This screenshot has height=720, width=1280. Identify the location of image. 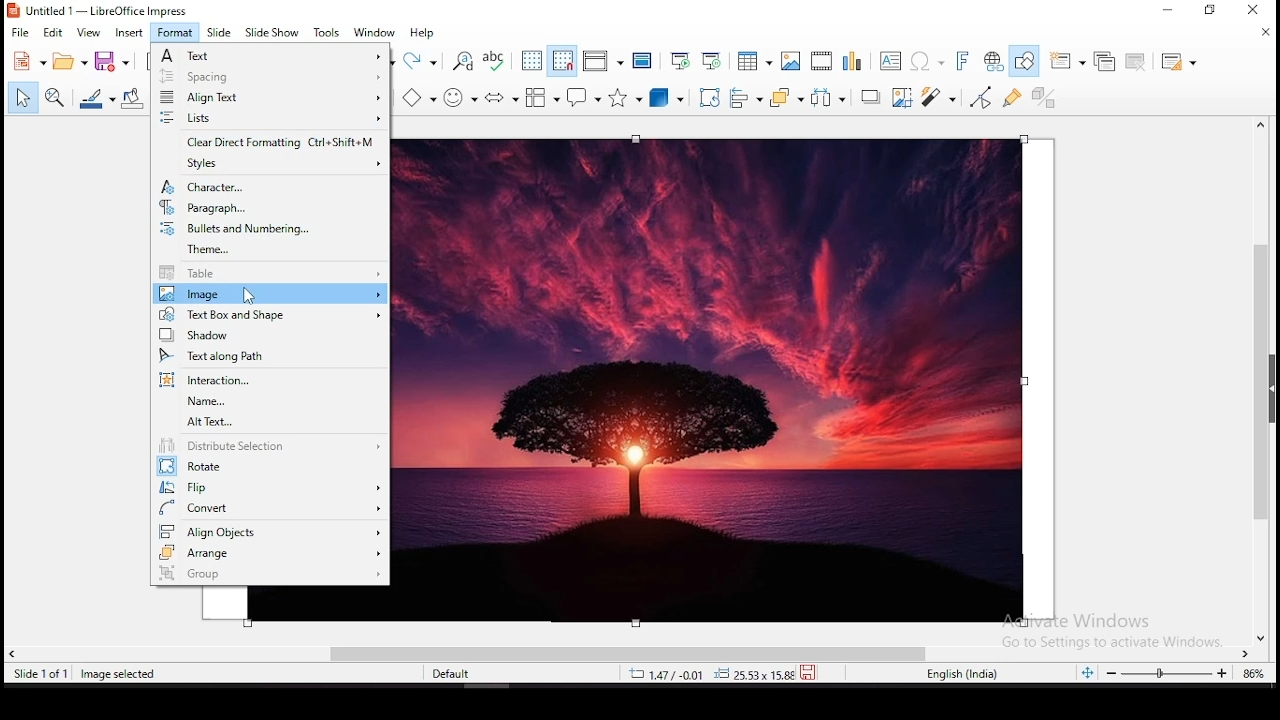
(268, 294).